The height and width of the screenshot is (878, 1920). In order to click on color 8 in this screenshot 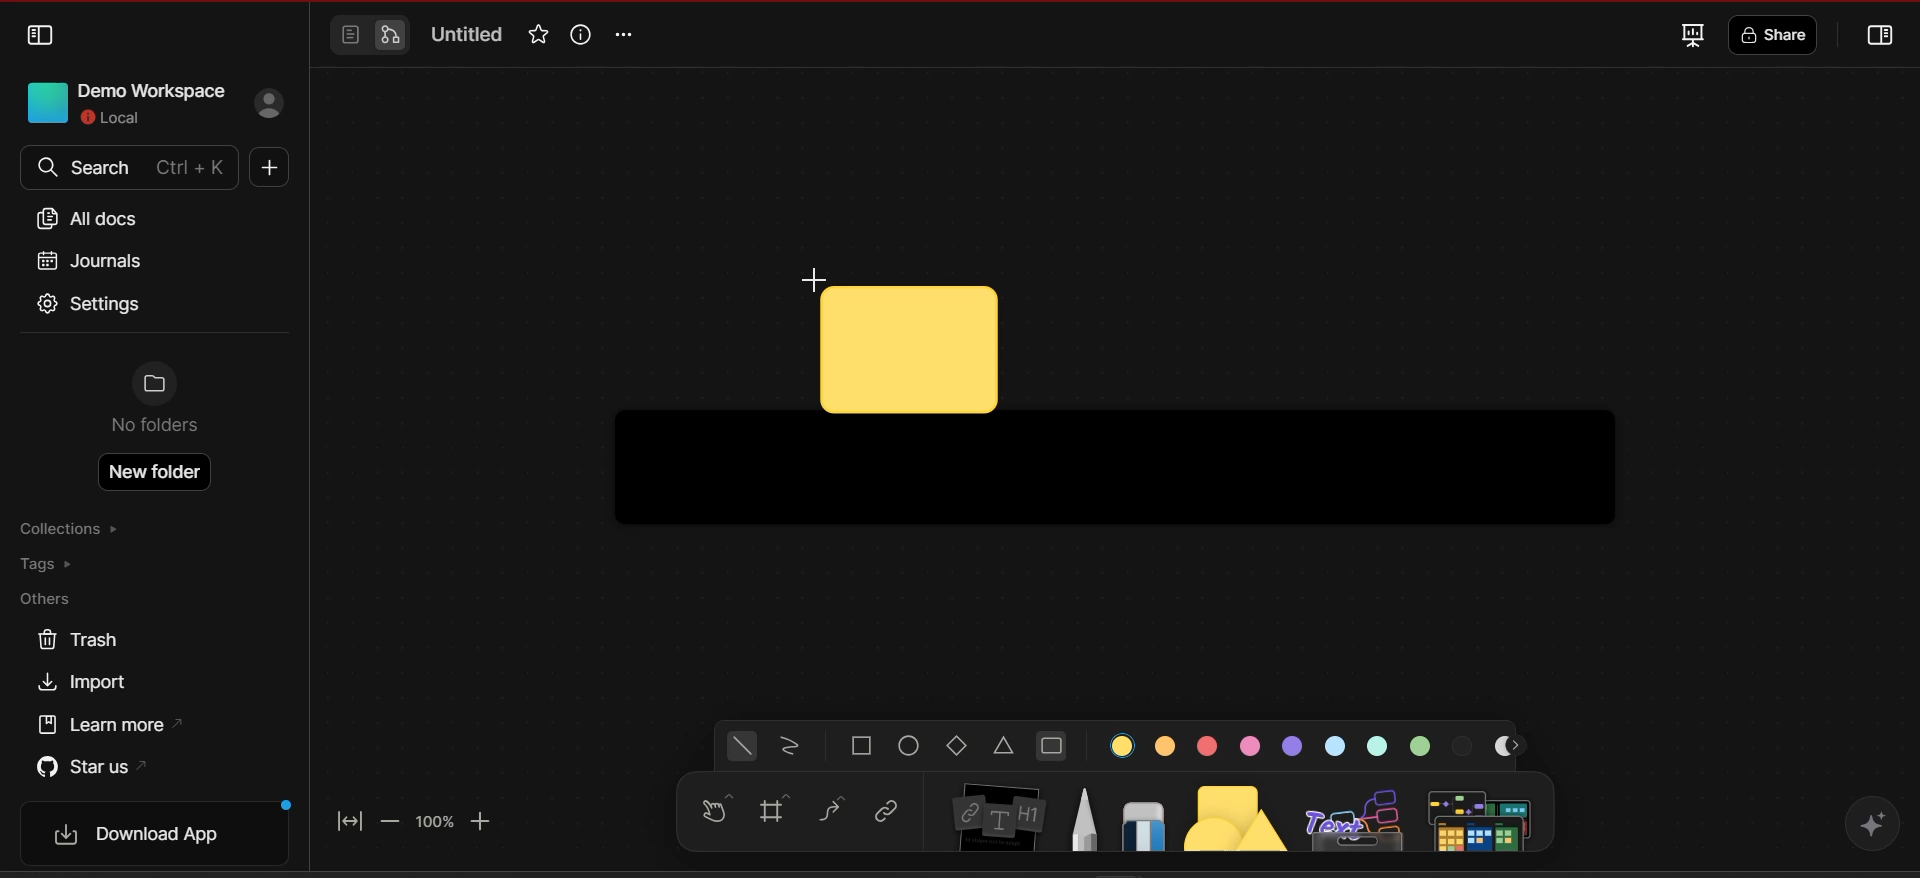, I will do `click(1423, 744)`.